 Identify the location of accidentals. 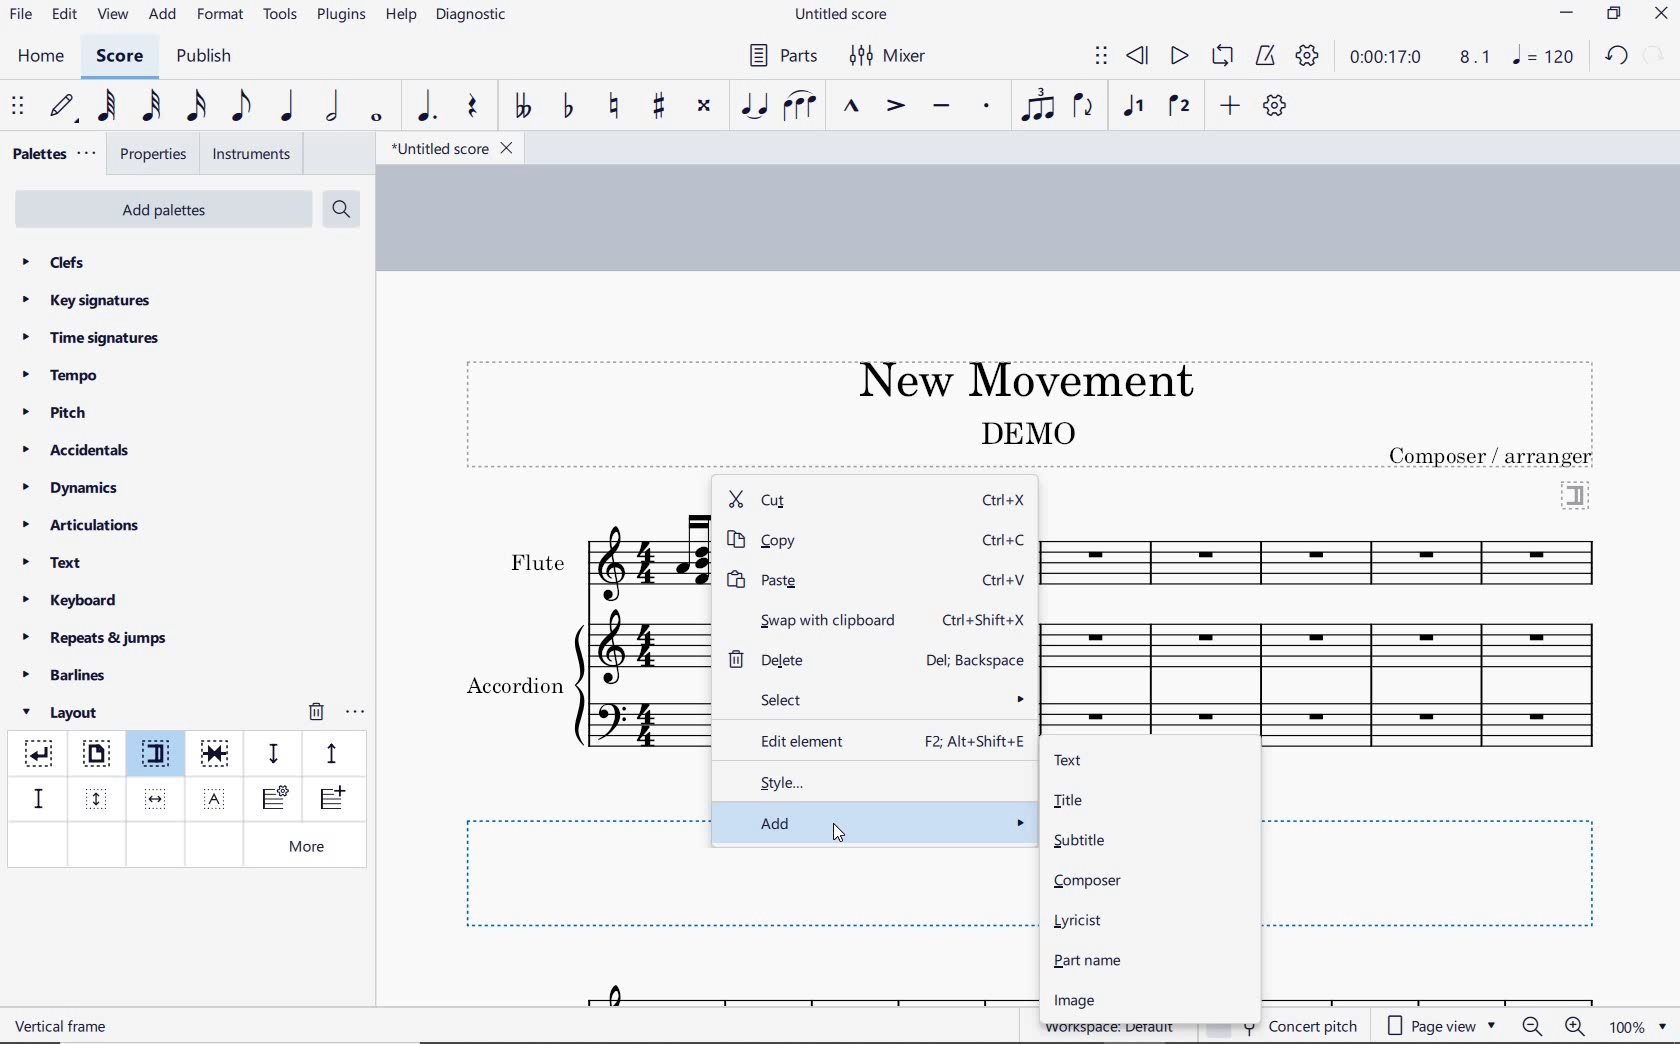
(79, 449).